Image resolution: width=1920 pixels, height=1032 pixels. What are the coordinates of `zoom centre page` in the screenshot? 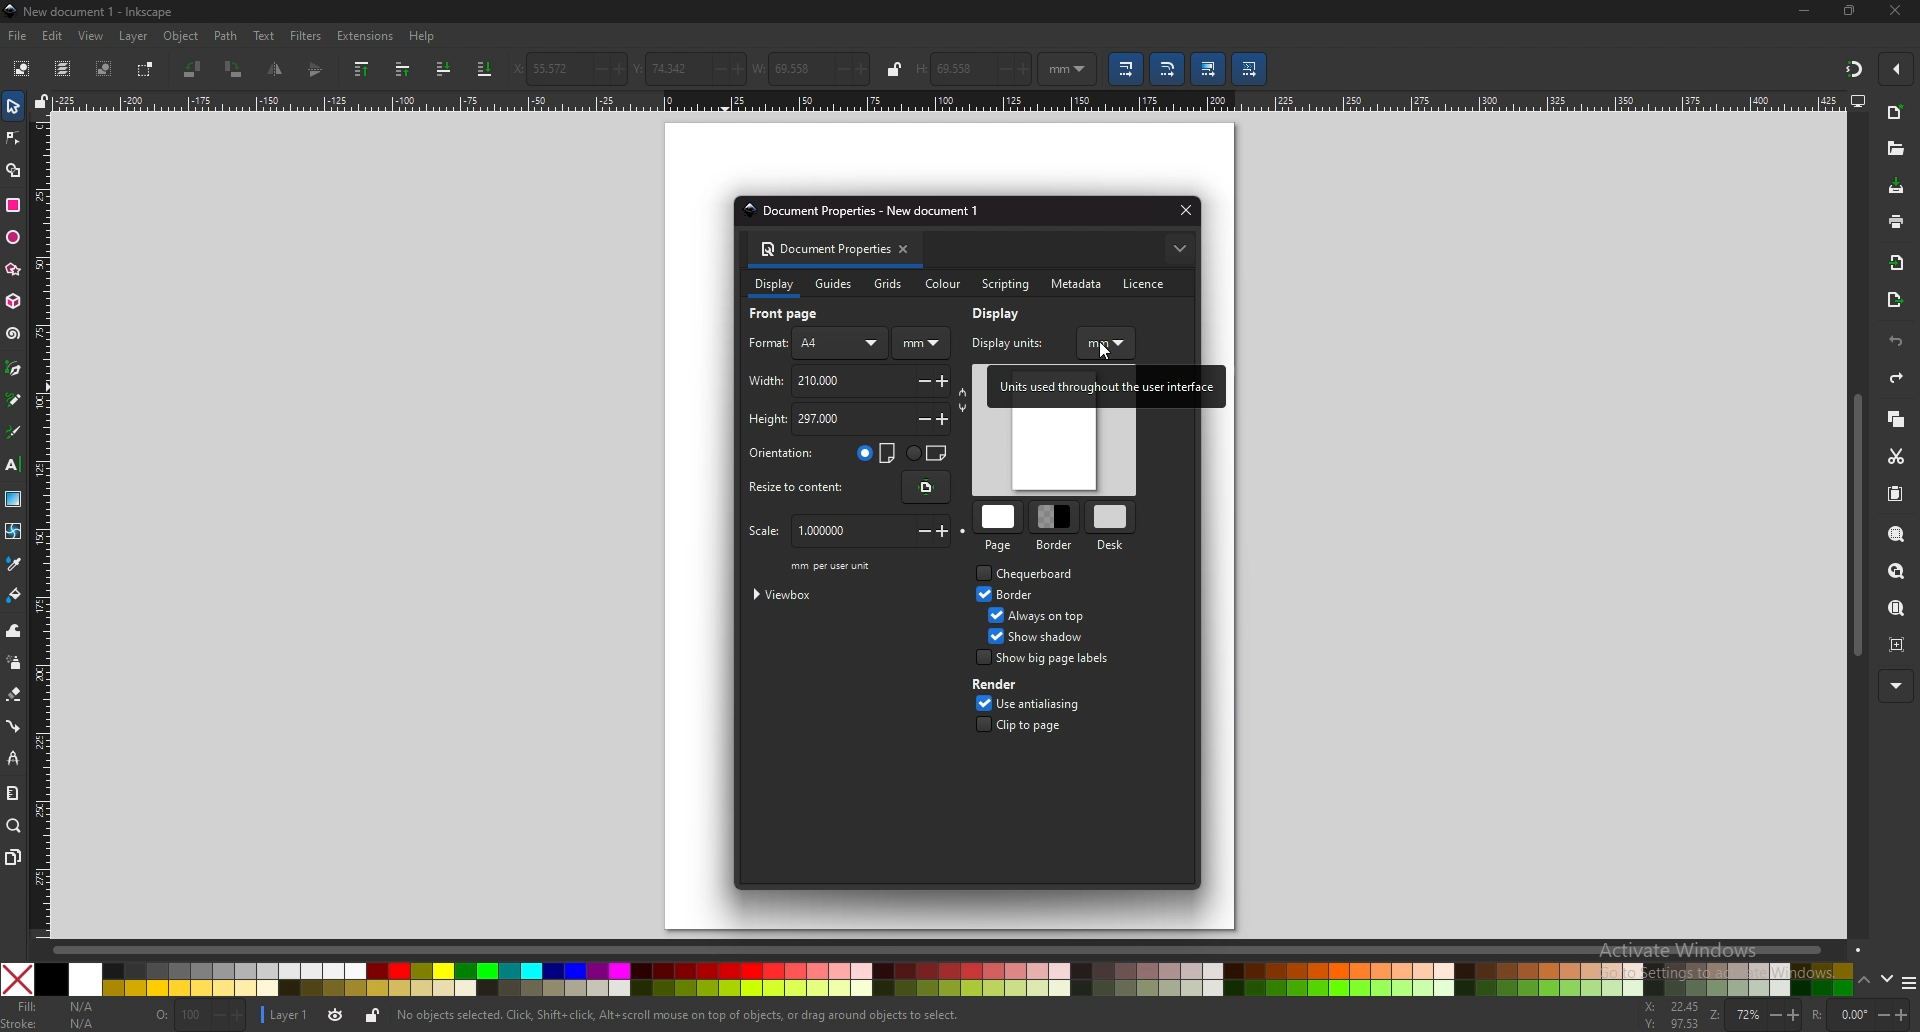 It's located at (1898, 645).